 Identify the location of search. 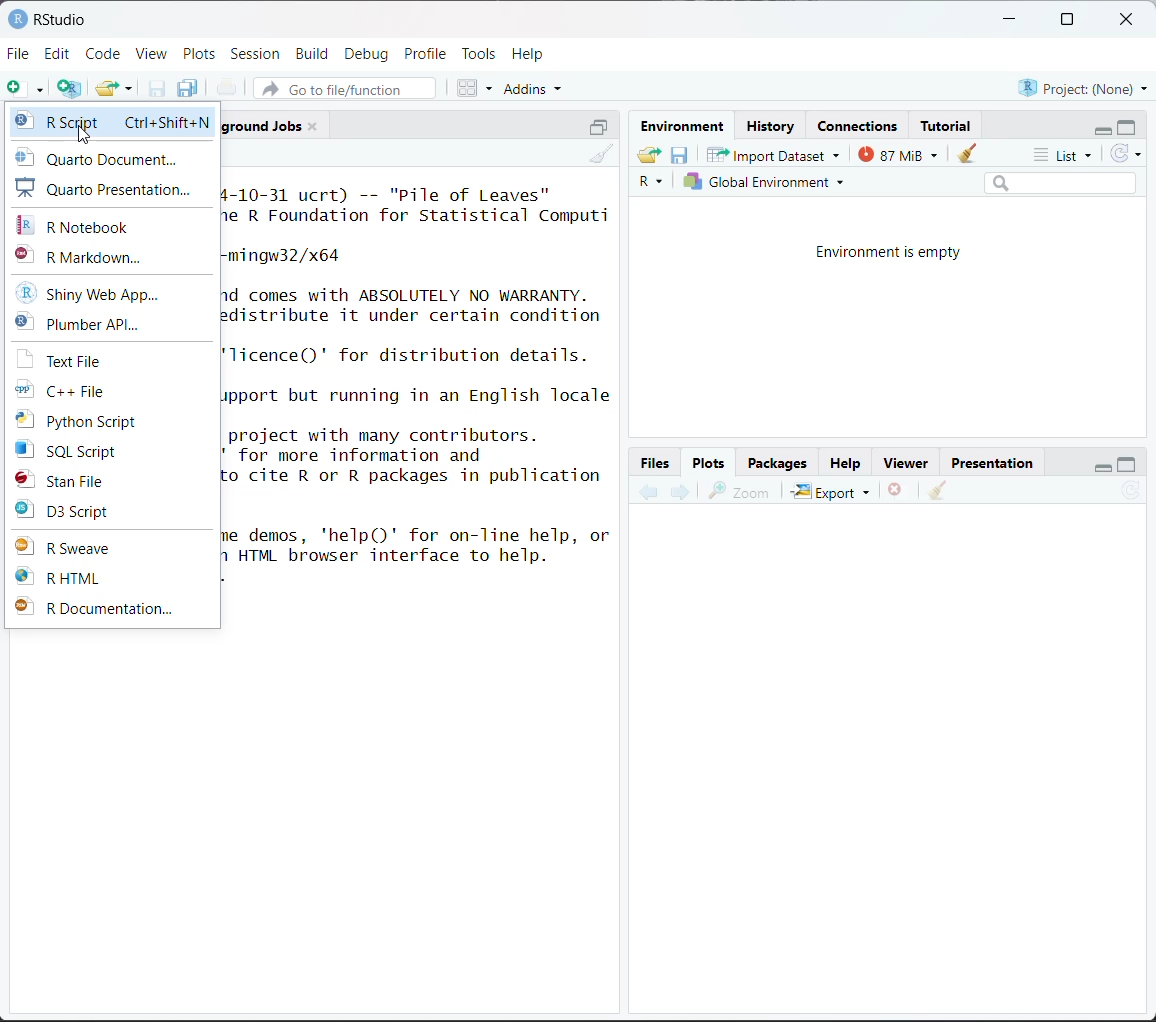
(1060, 182).